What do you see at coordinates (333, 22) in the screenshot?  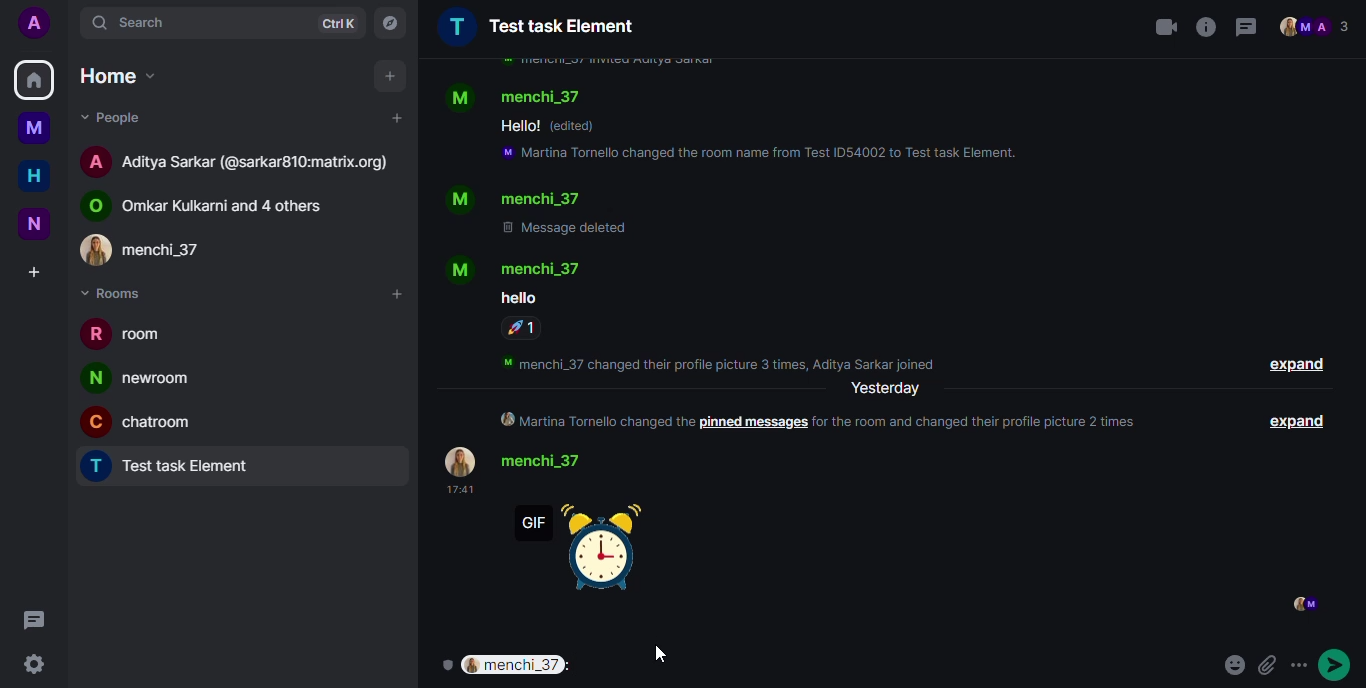 I see `ctrlK` at bounding box center [333, 22].